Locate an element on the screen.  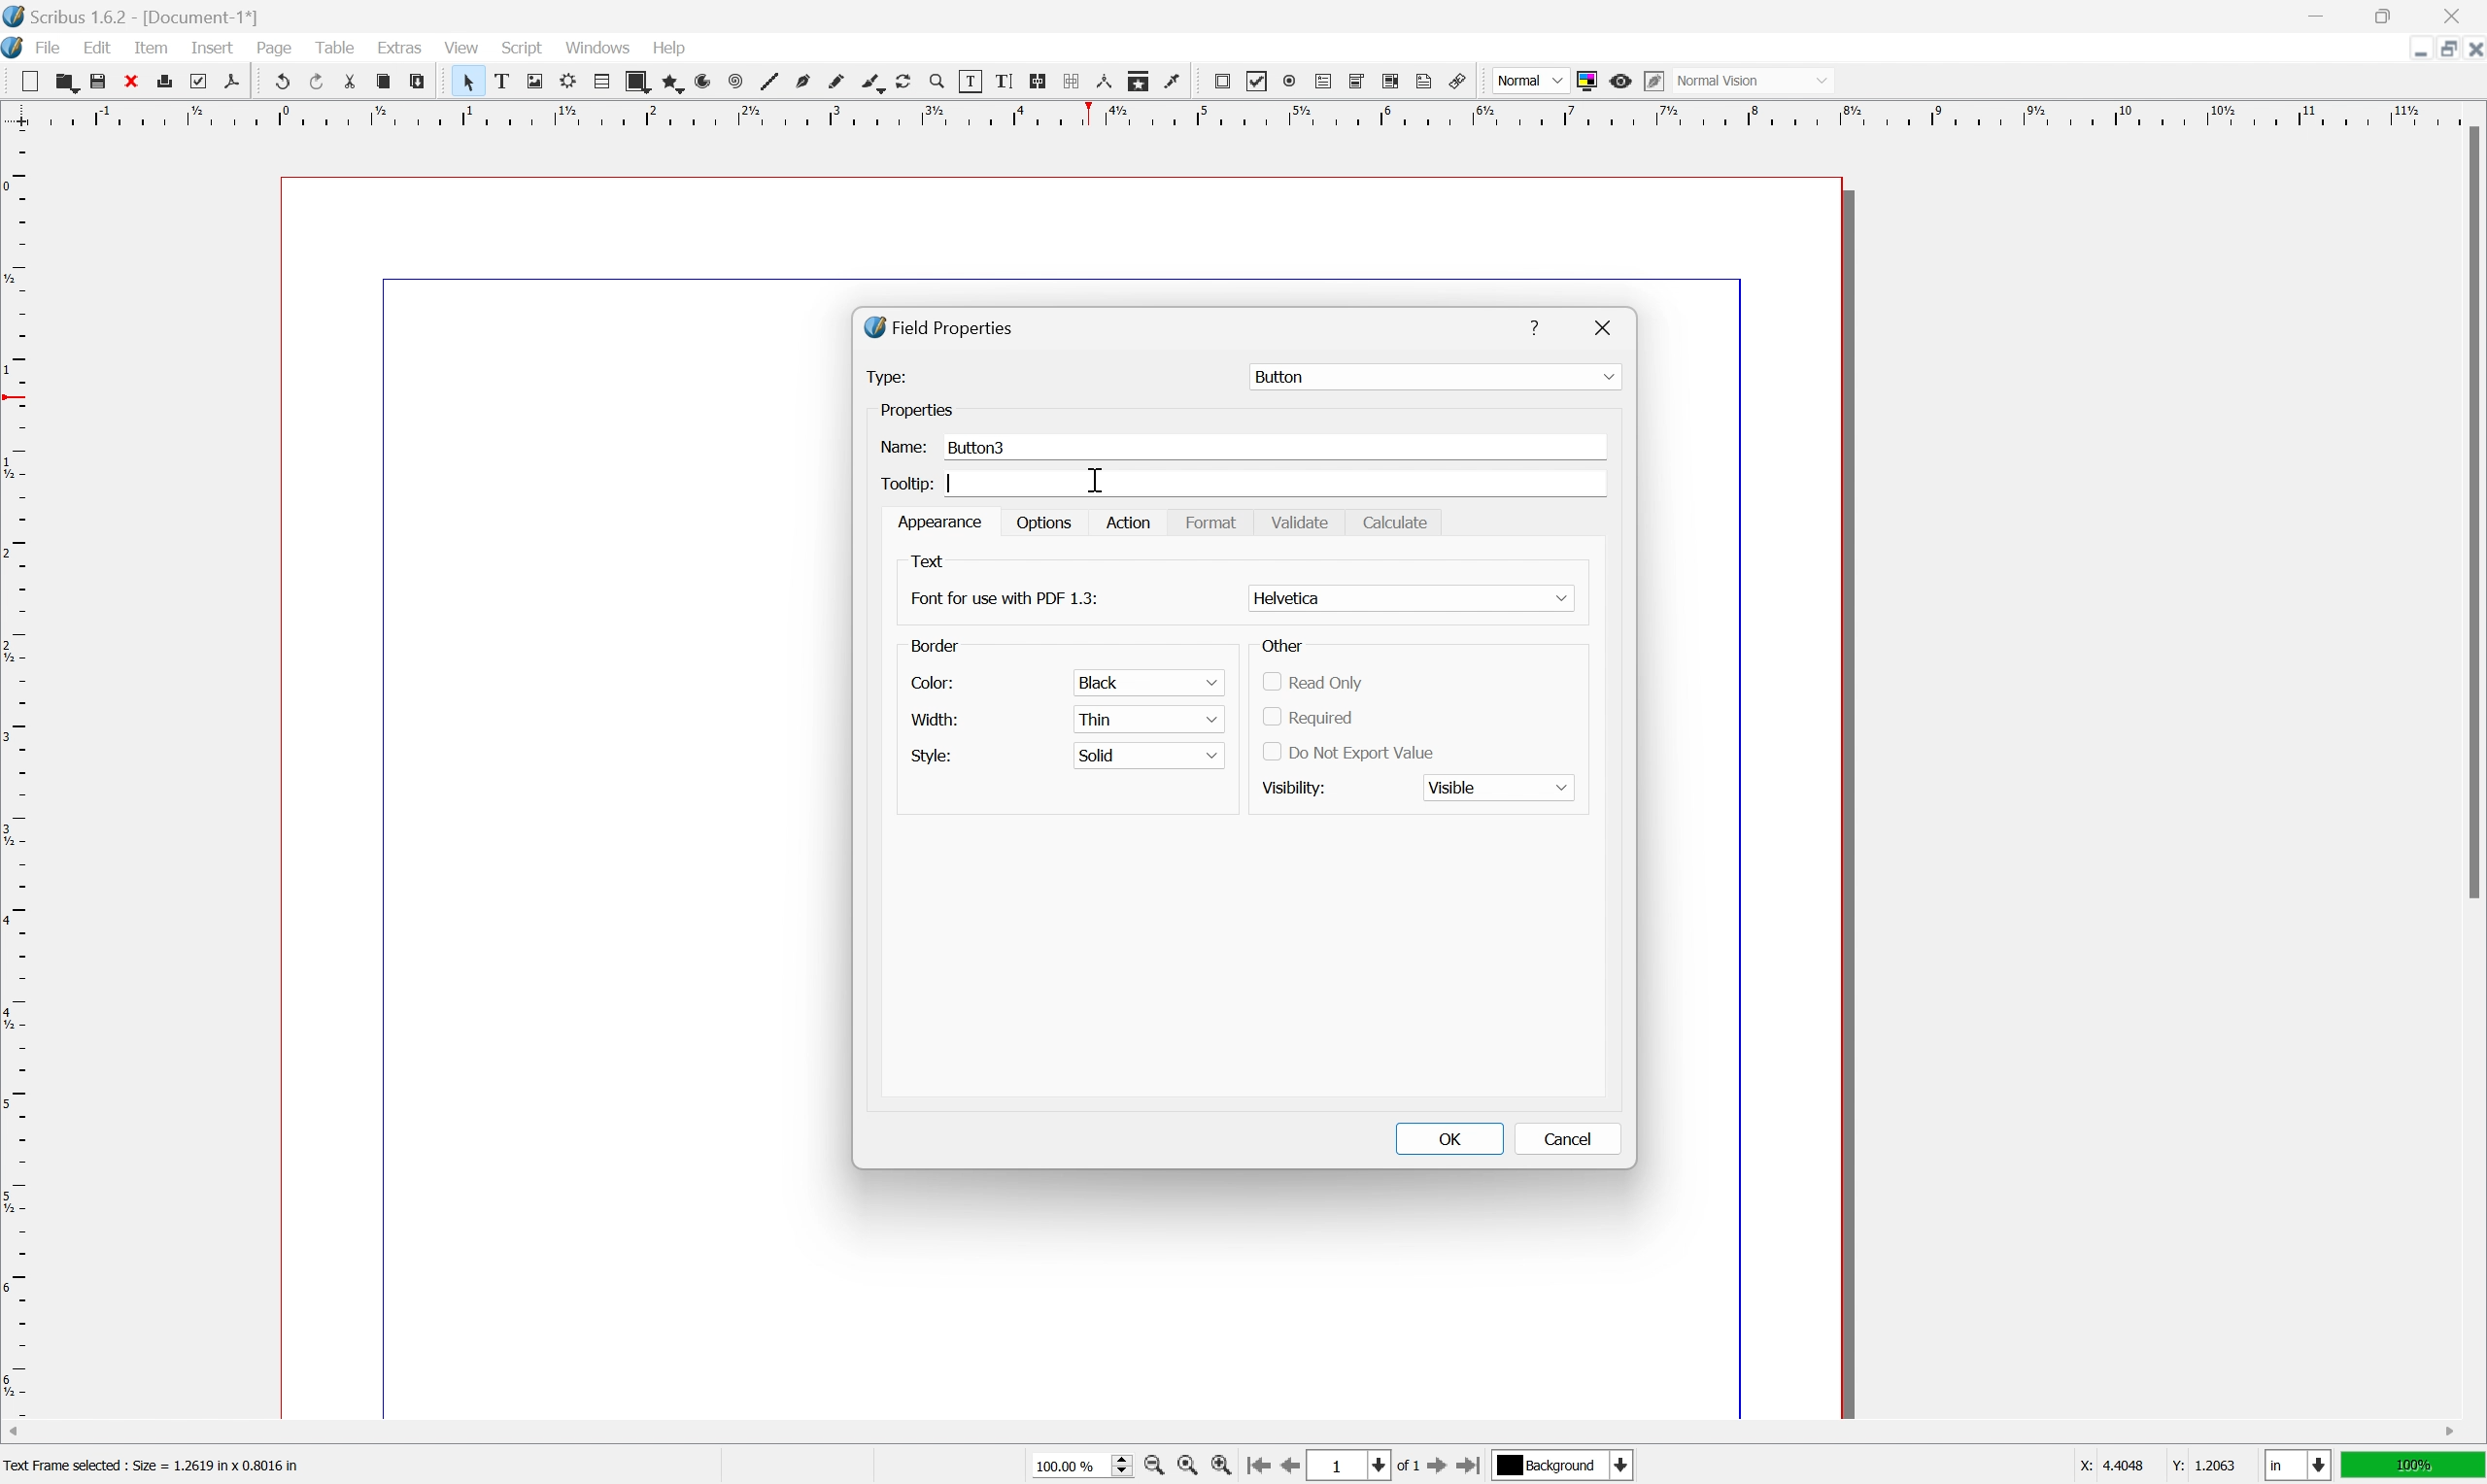
pdf checkbox is located at coordinates (1257, 81).